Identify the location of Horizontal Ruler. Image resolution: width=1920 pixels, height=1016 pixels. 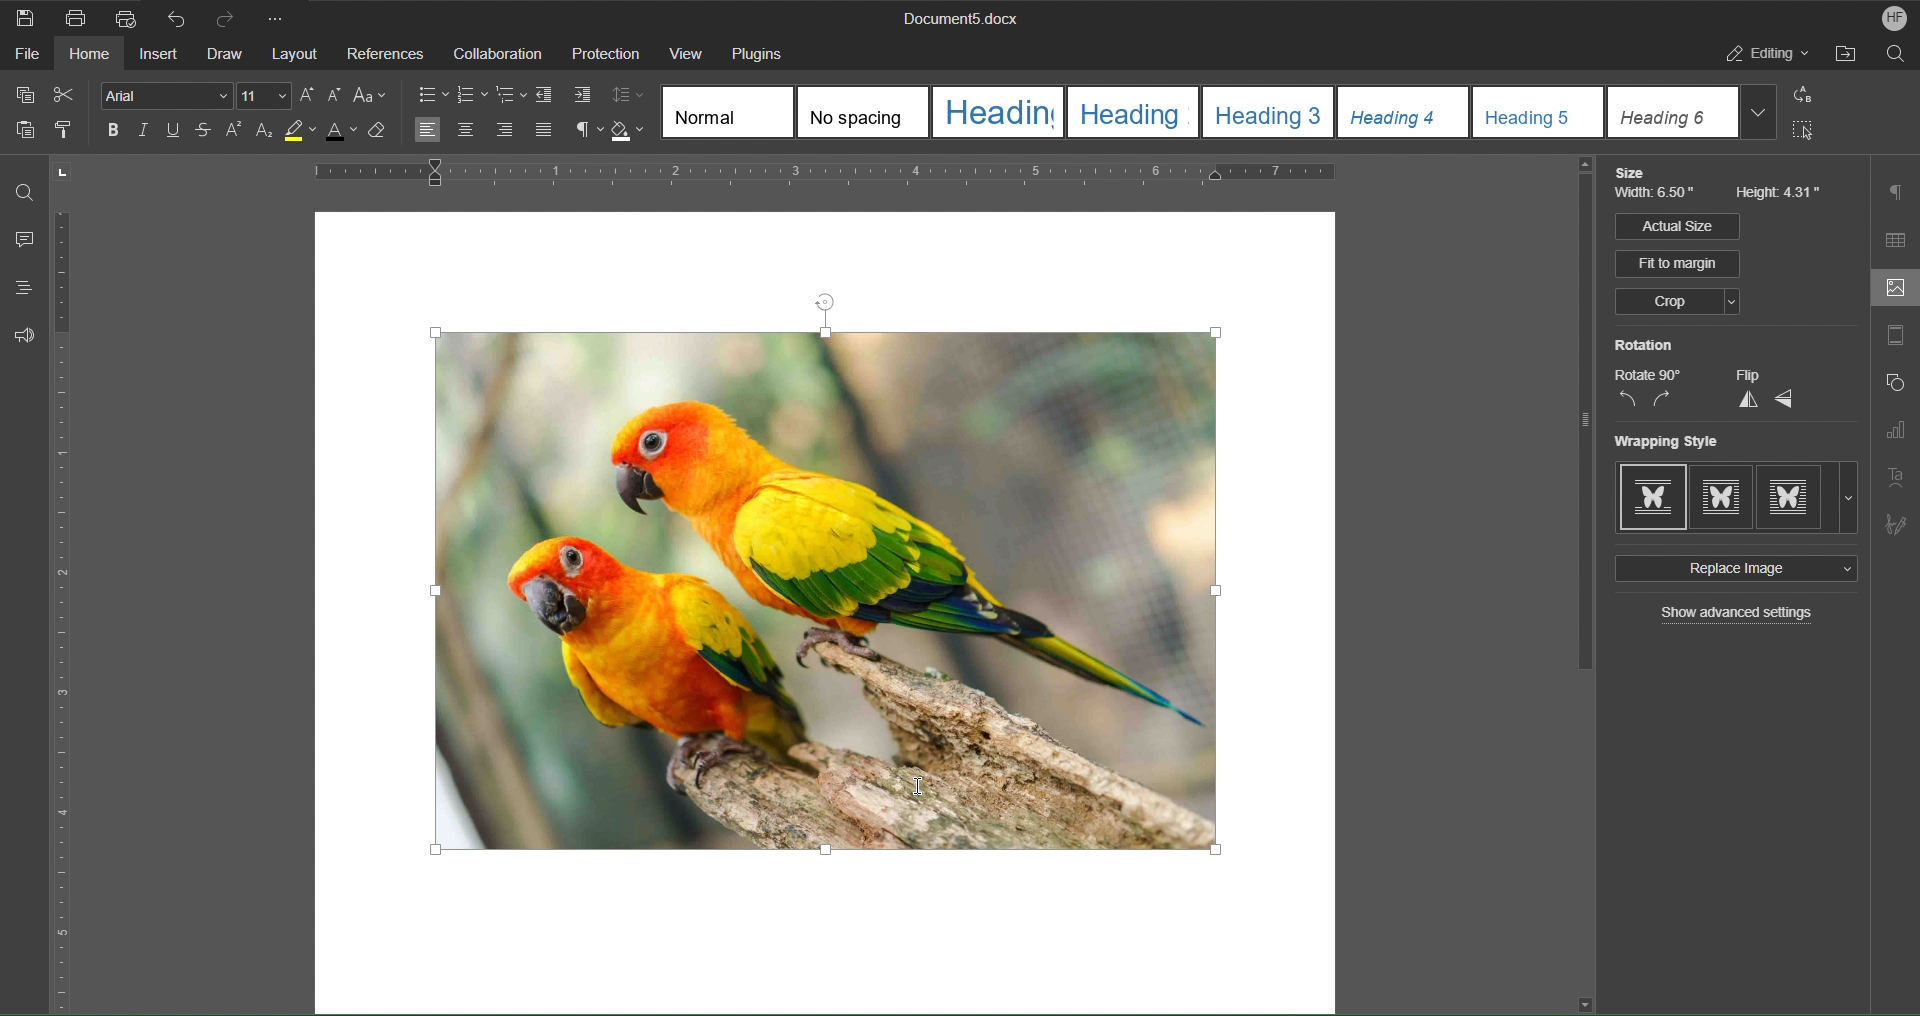
(892, 176).